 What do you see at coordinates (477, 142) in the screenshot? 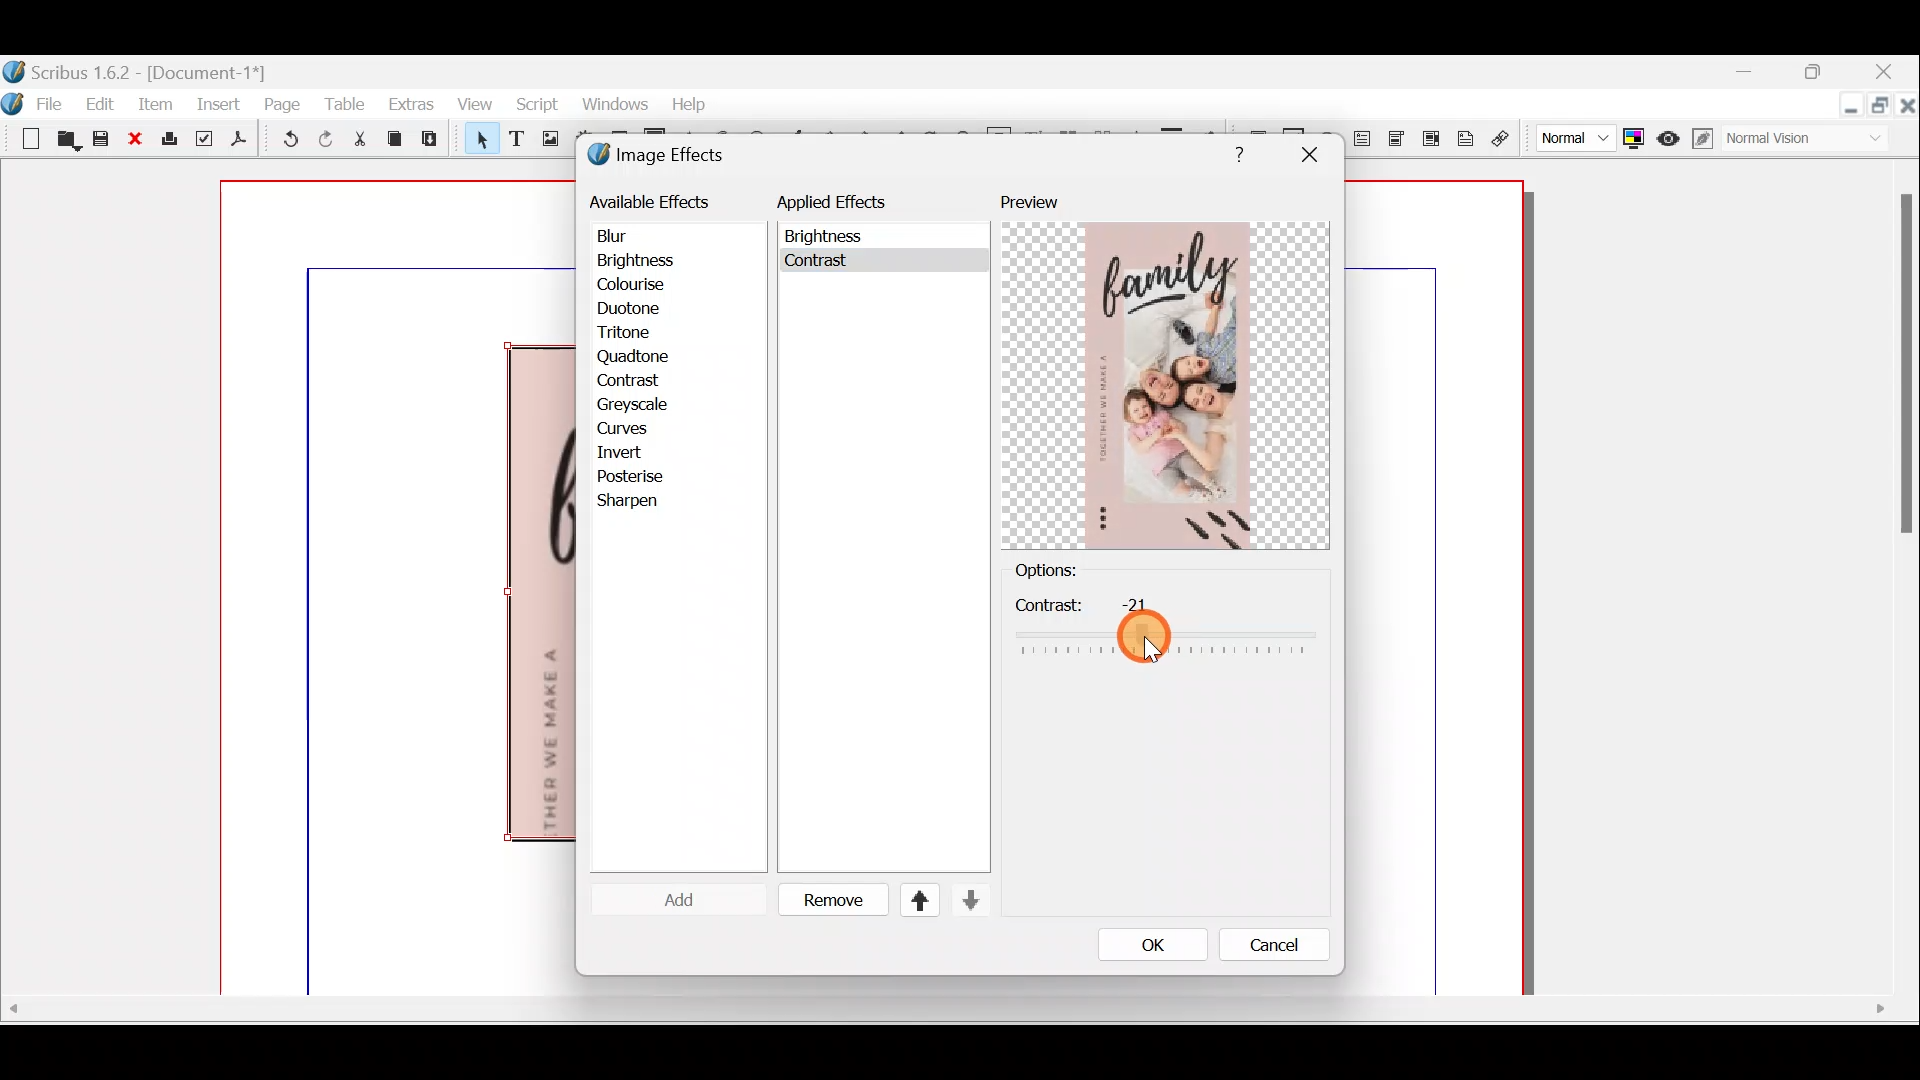
I see `Select item` at bounding box center [477, 142].